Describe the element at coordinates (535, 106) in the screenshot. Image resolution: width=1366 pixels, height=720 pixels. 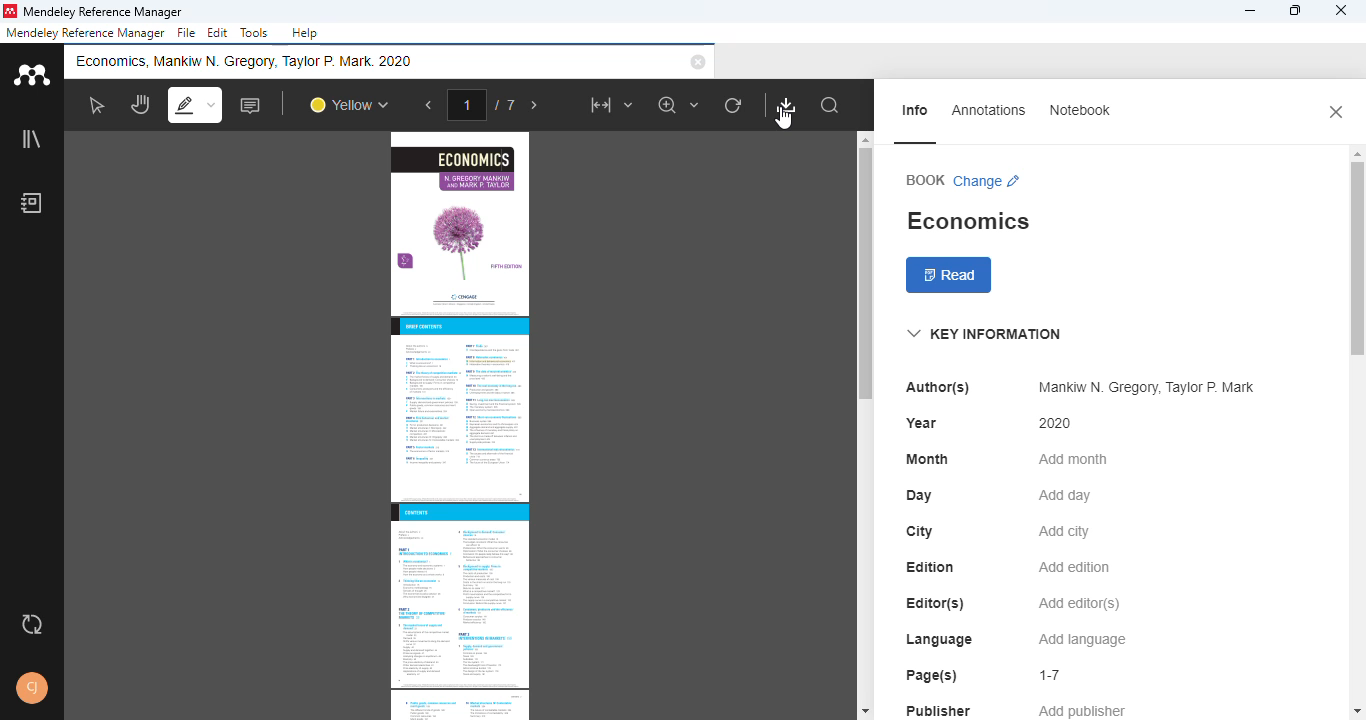
I see `next page` at that location.